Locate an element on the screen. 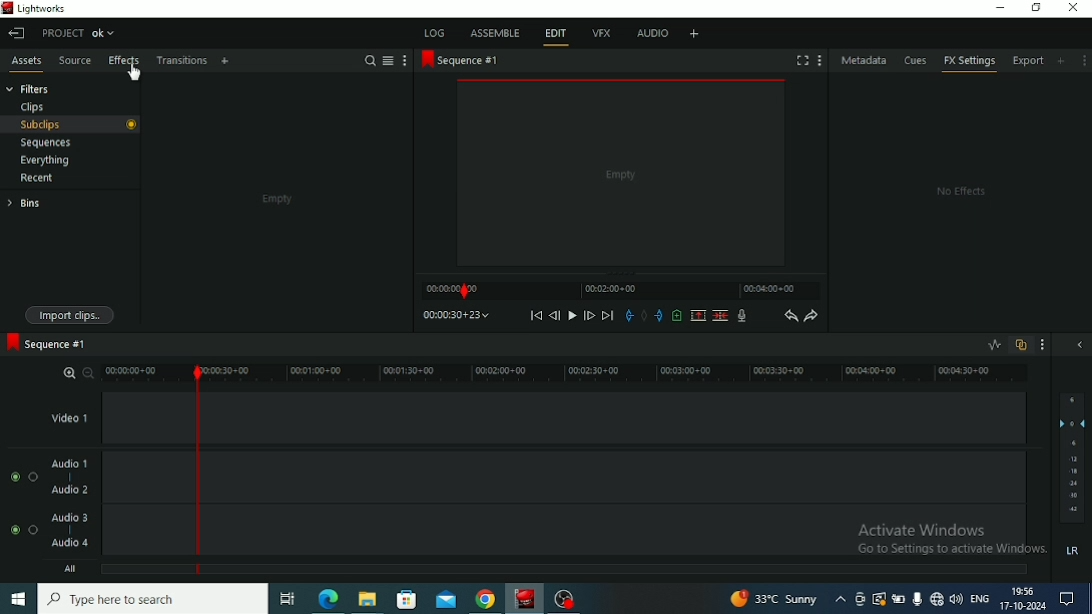 This screenshot has height=614, width=1092. Microsoft store is located at coordinates (405, 597).